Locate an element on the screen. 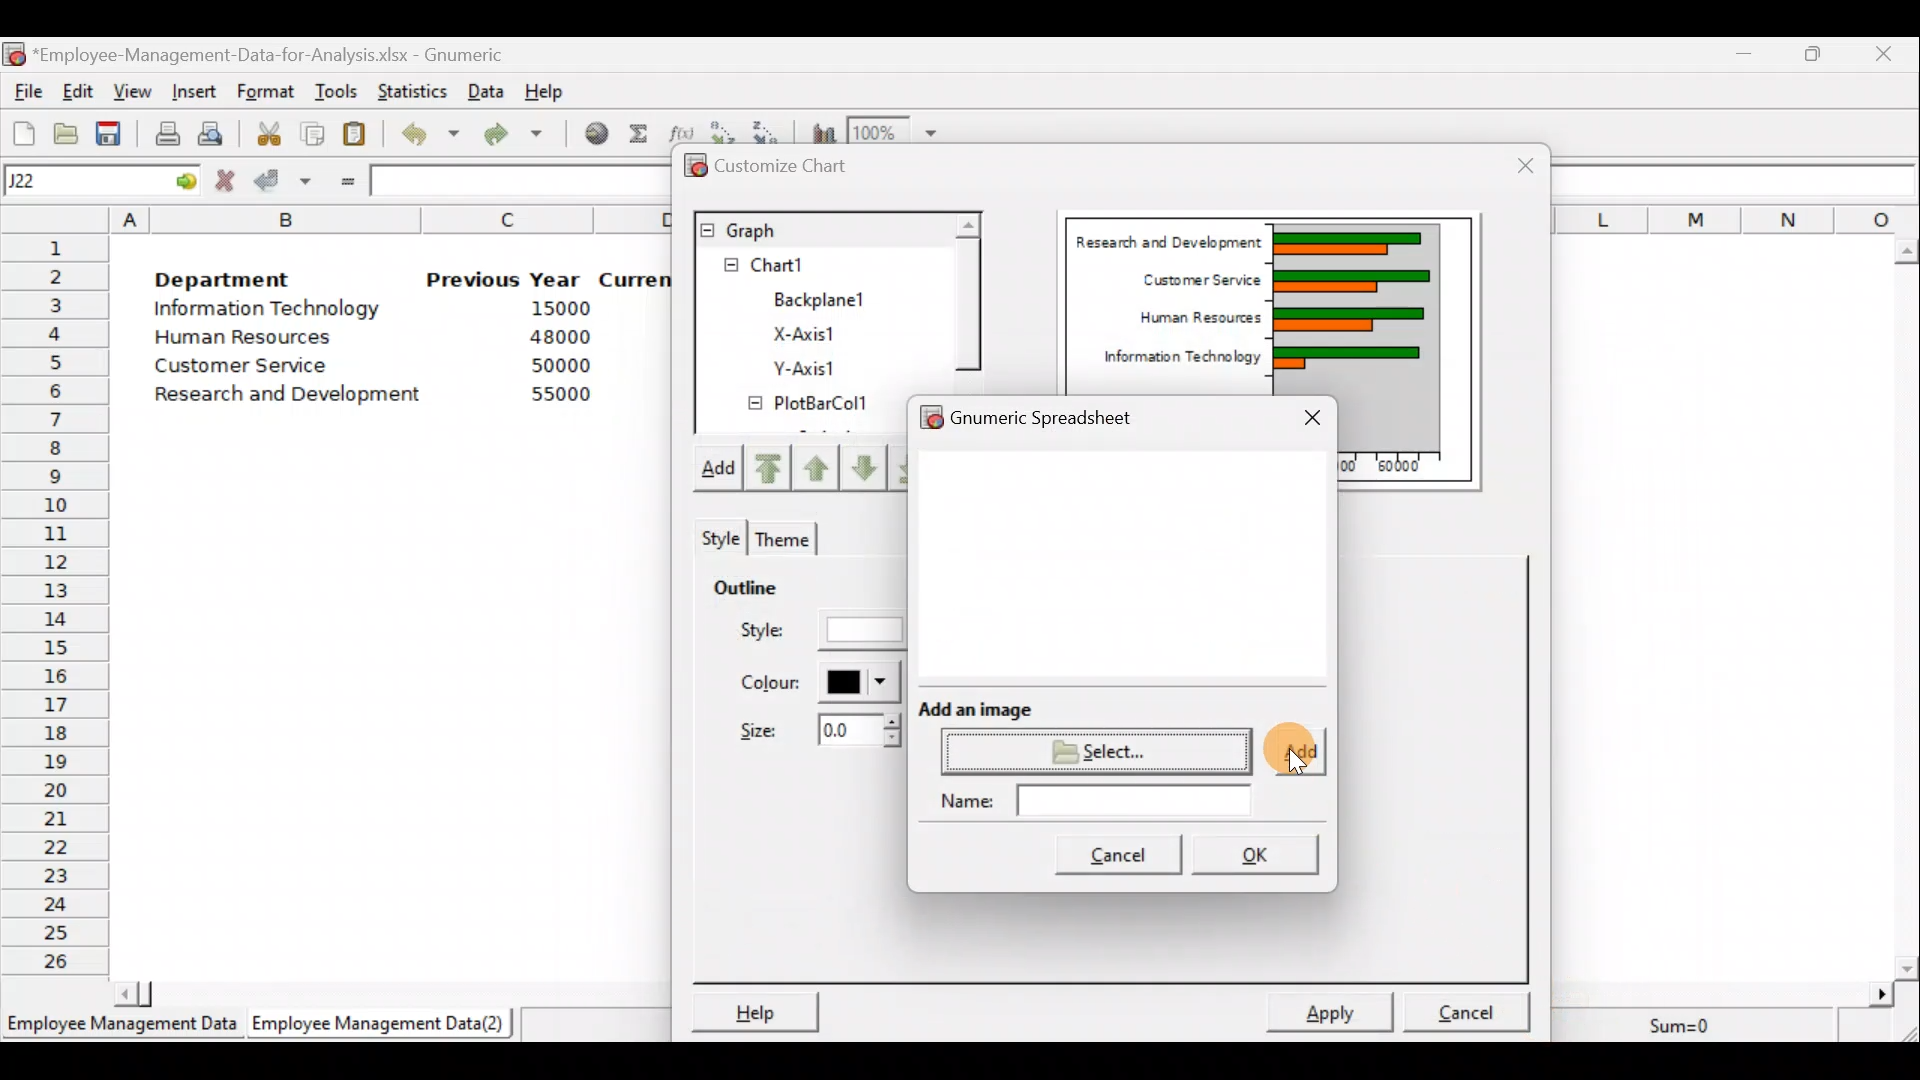 This screenshot has width=1920, height=1080. Insert hyperlink is located at coordinates (594, 137).